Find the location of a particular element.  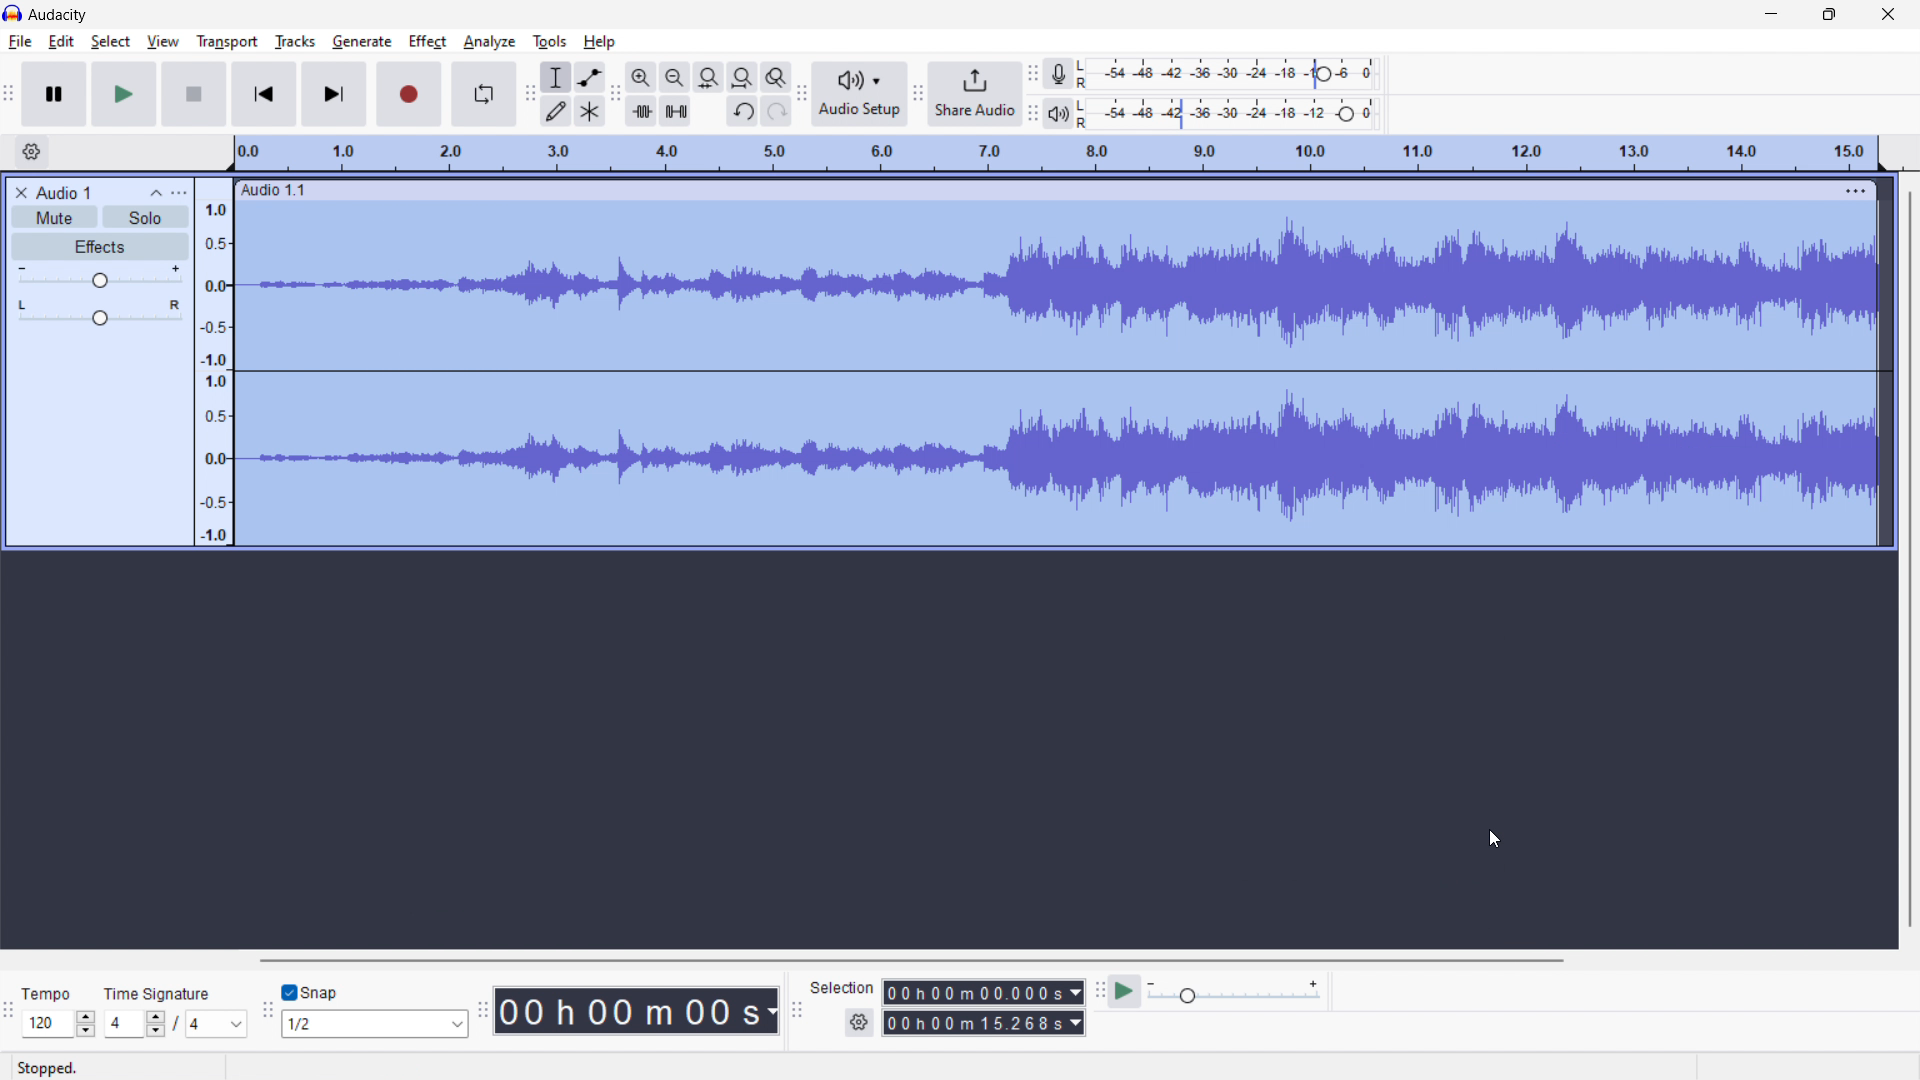

4/4 (select time signature) is located at coordinates (175, 1023).